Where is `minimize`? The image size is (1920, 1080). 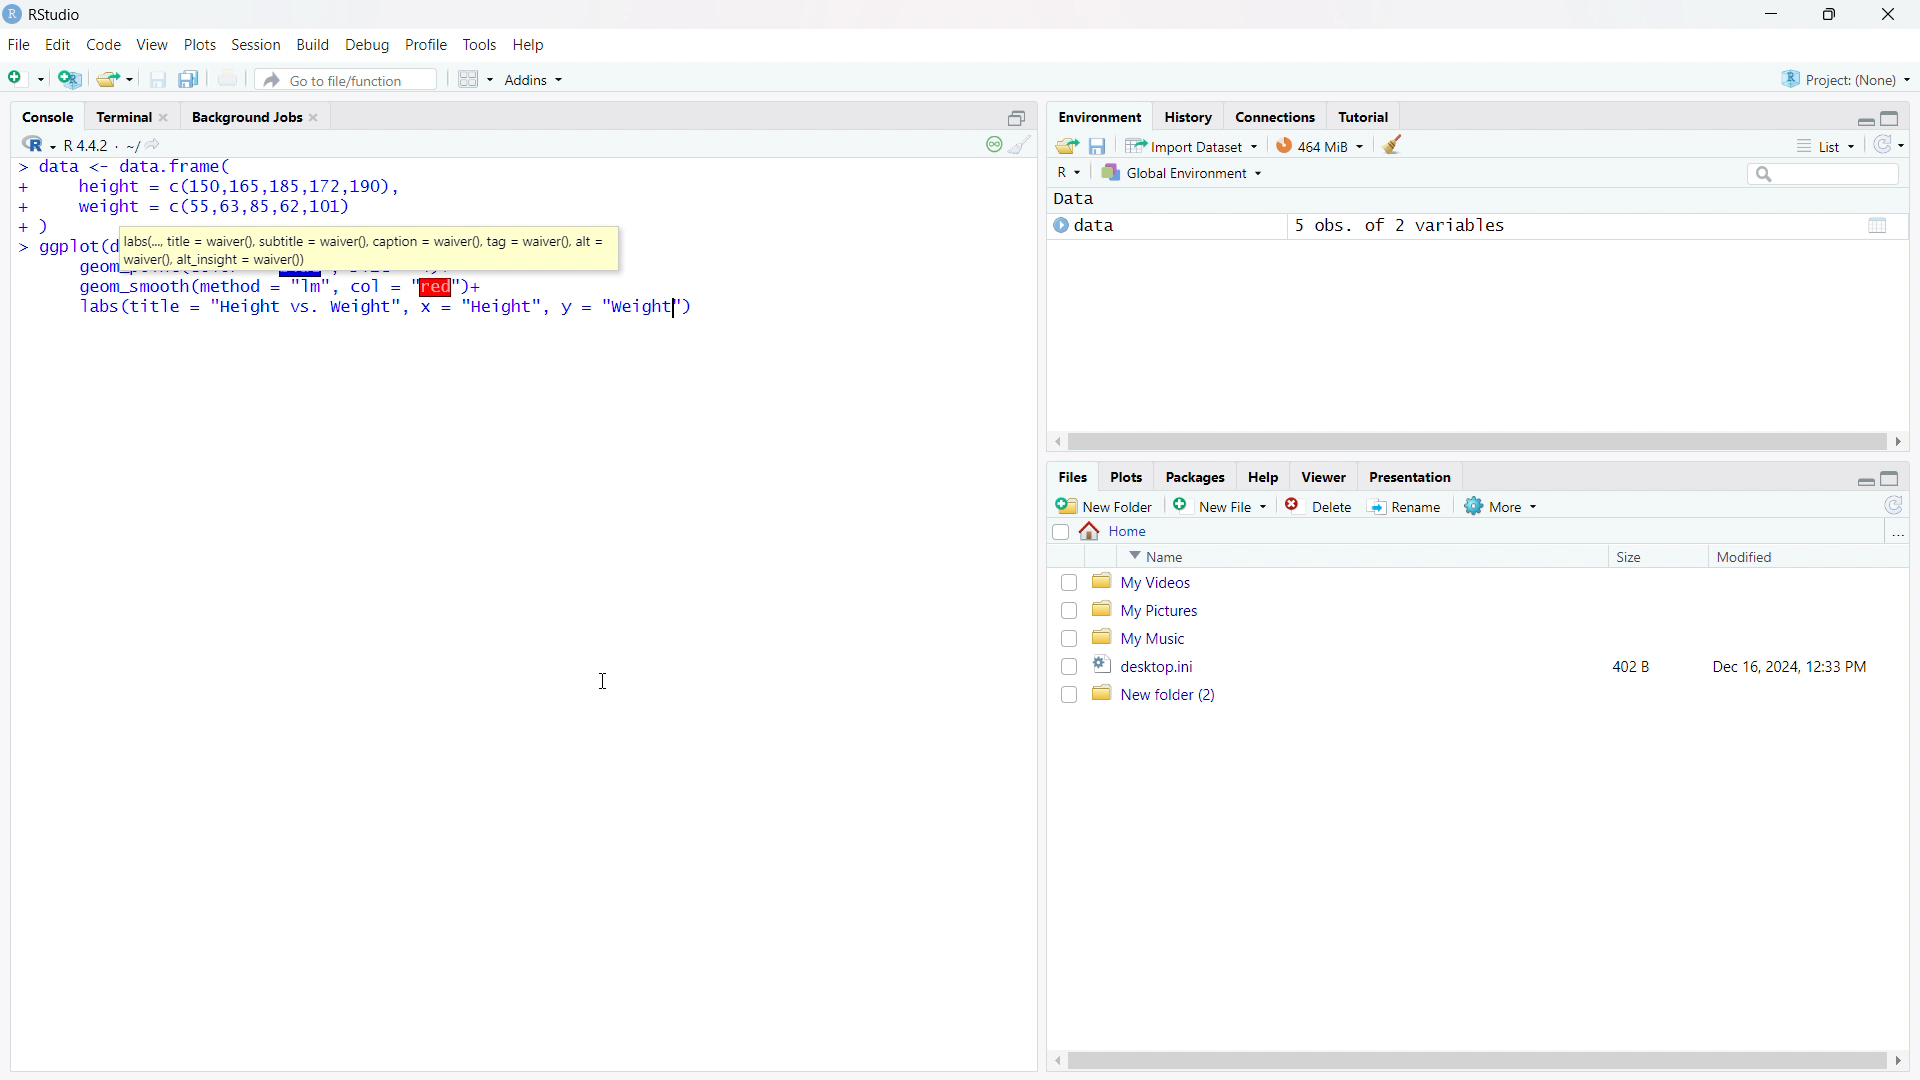
minimize is located at coordinates (1768, 15).